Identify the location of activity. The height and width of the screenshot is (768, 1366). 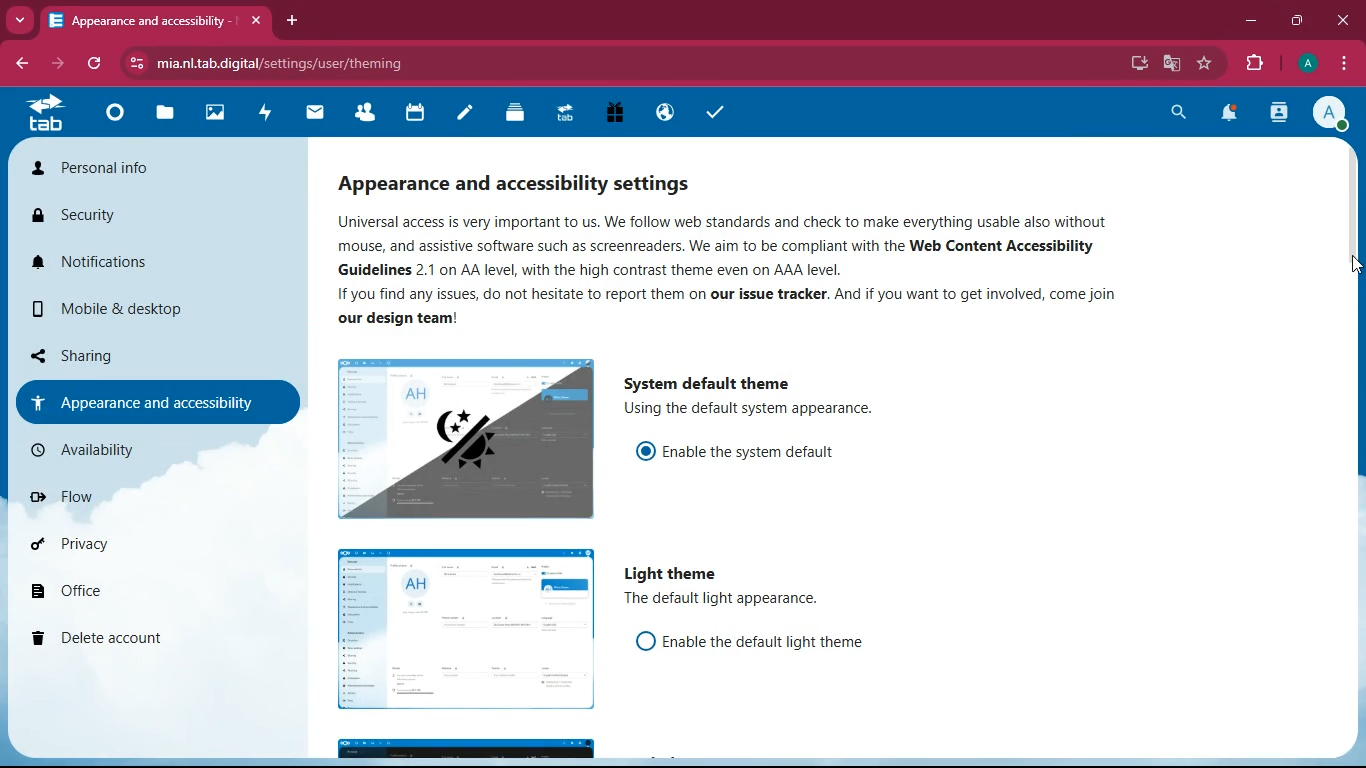
(1281, 115).